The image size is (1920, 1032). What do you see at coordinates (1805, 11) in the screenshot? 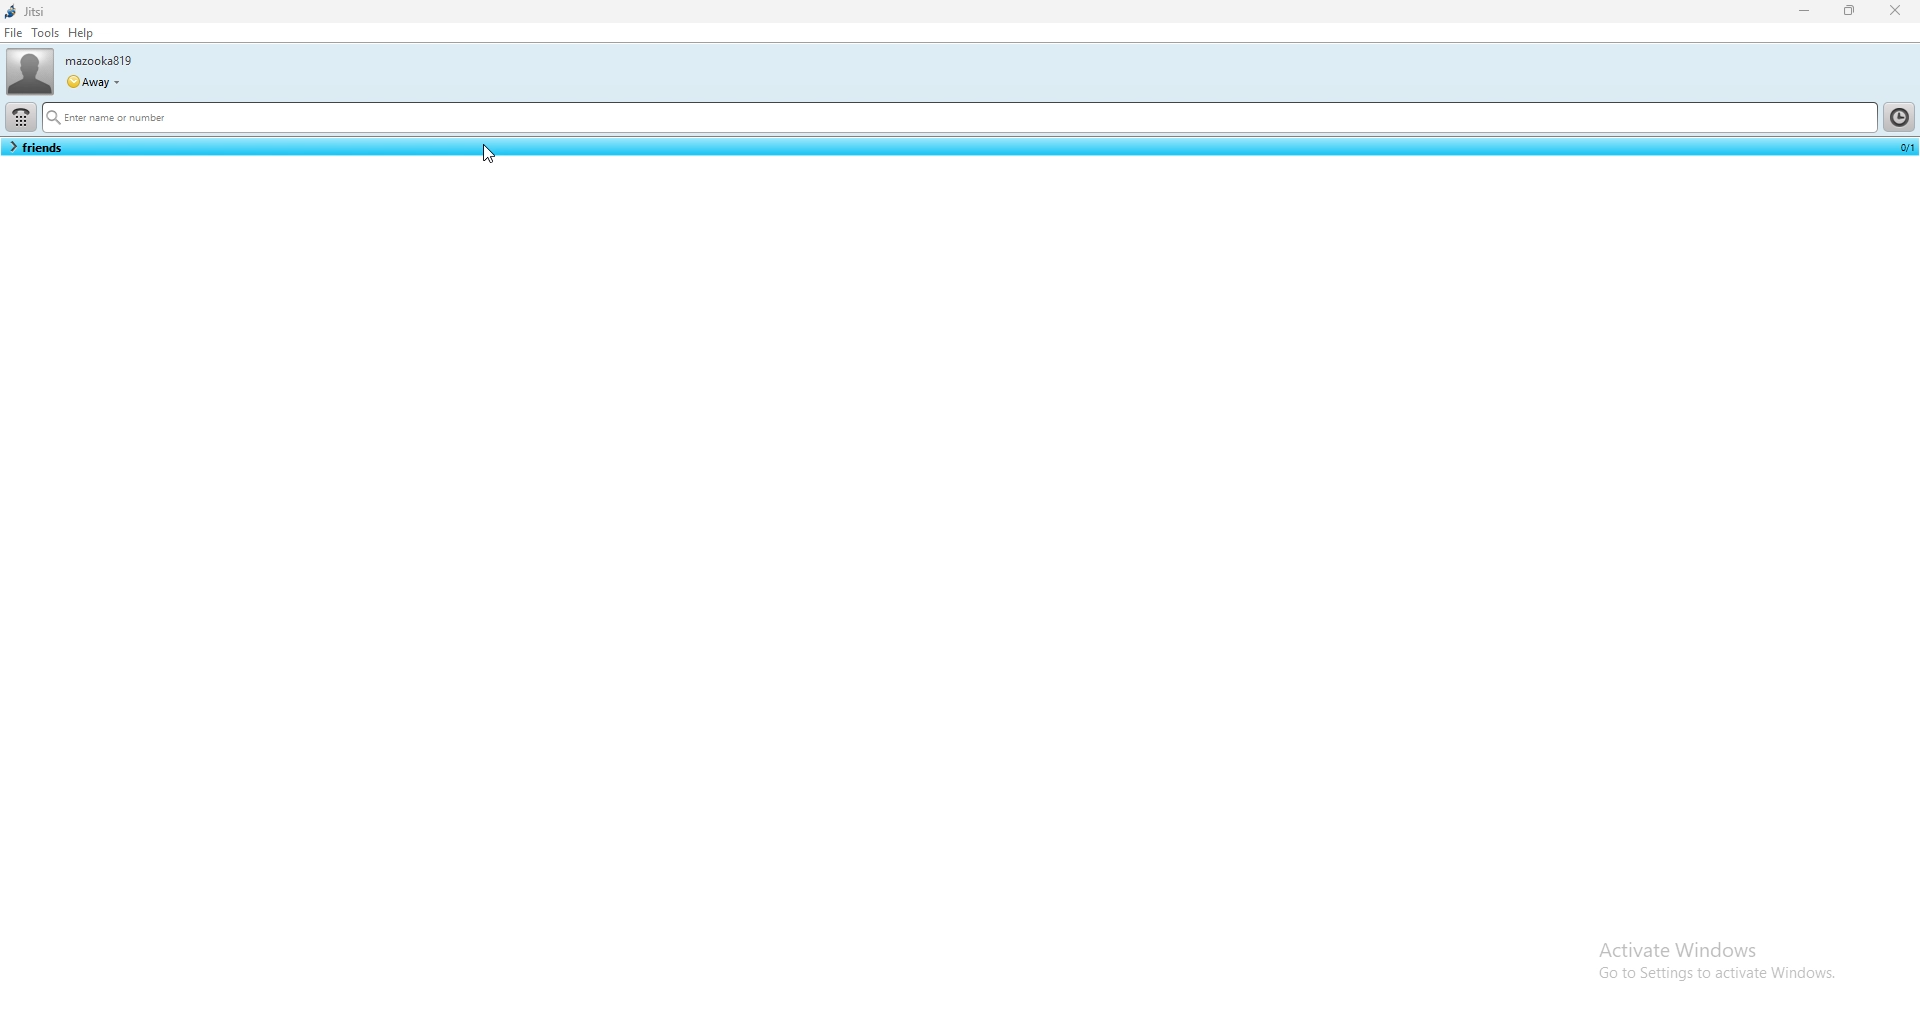
I see `minimize` at bounding box center [1805, 11].